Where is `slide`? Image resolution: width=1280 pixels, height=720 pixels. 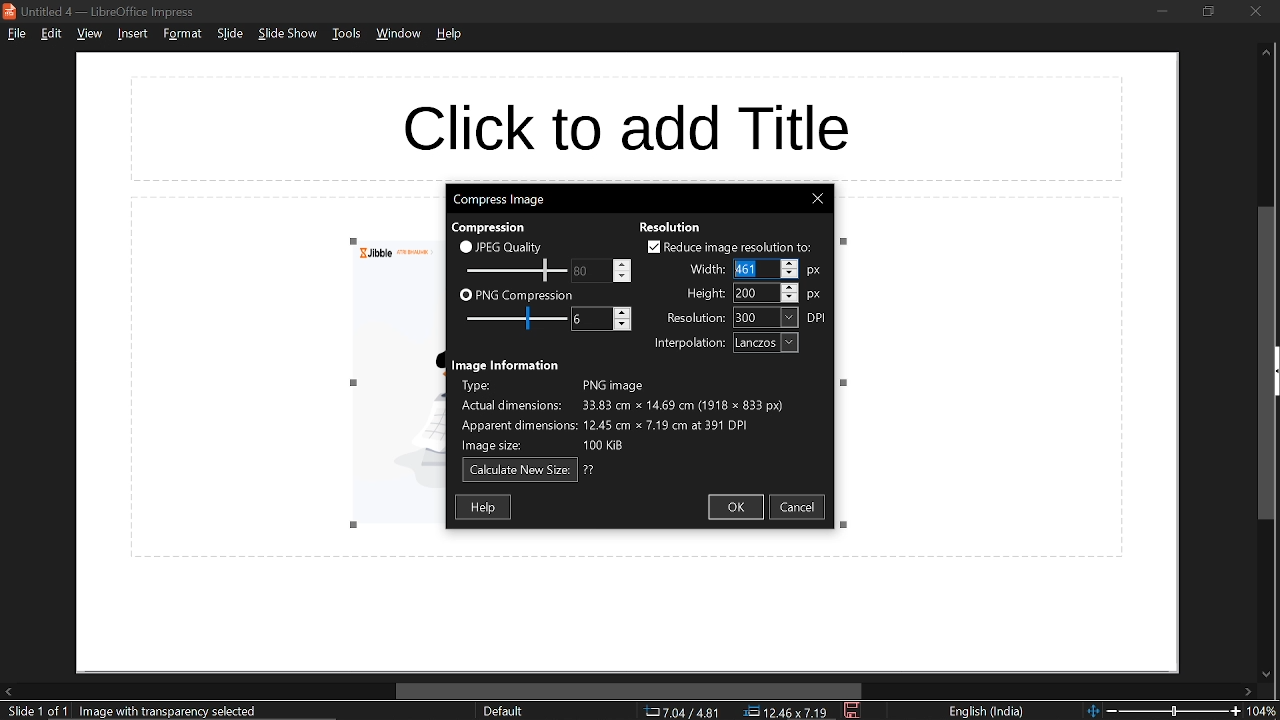 slide is located at coordinates (229, 35).